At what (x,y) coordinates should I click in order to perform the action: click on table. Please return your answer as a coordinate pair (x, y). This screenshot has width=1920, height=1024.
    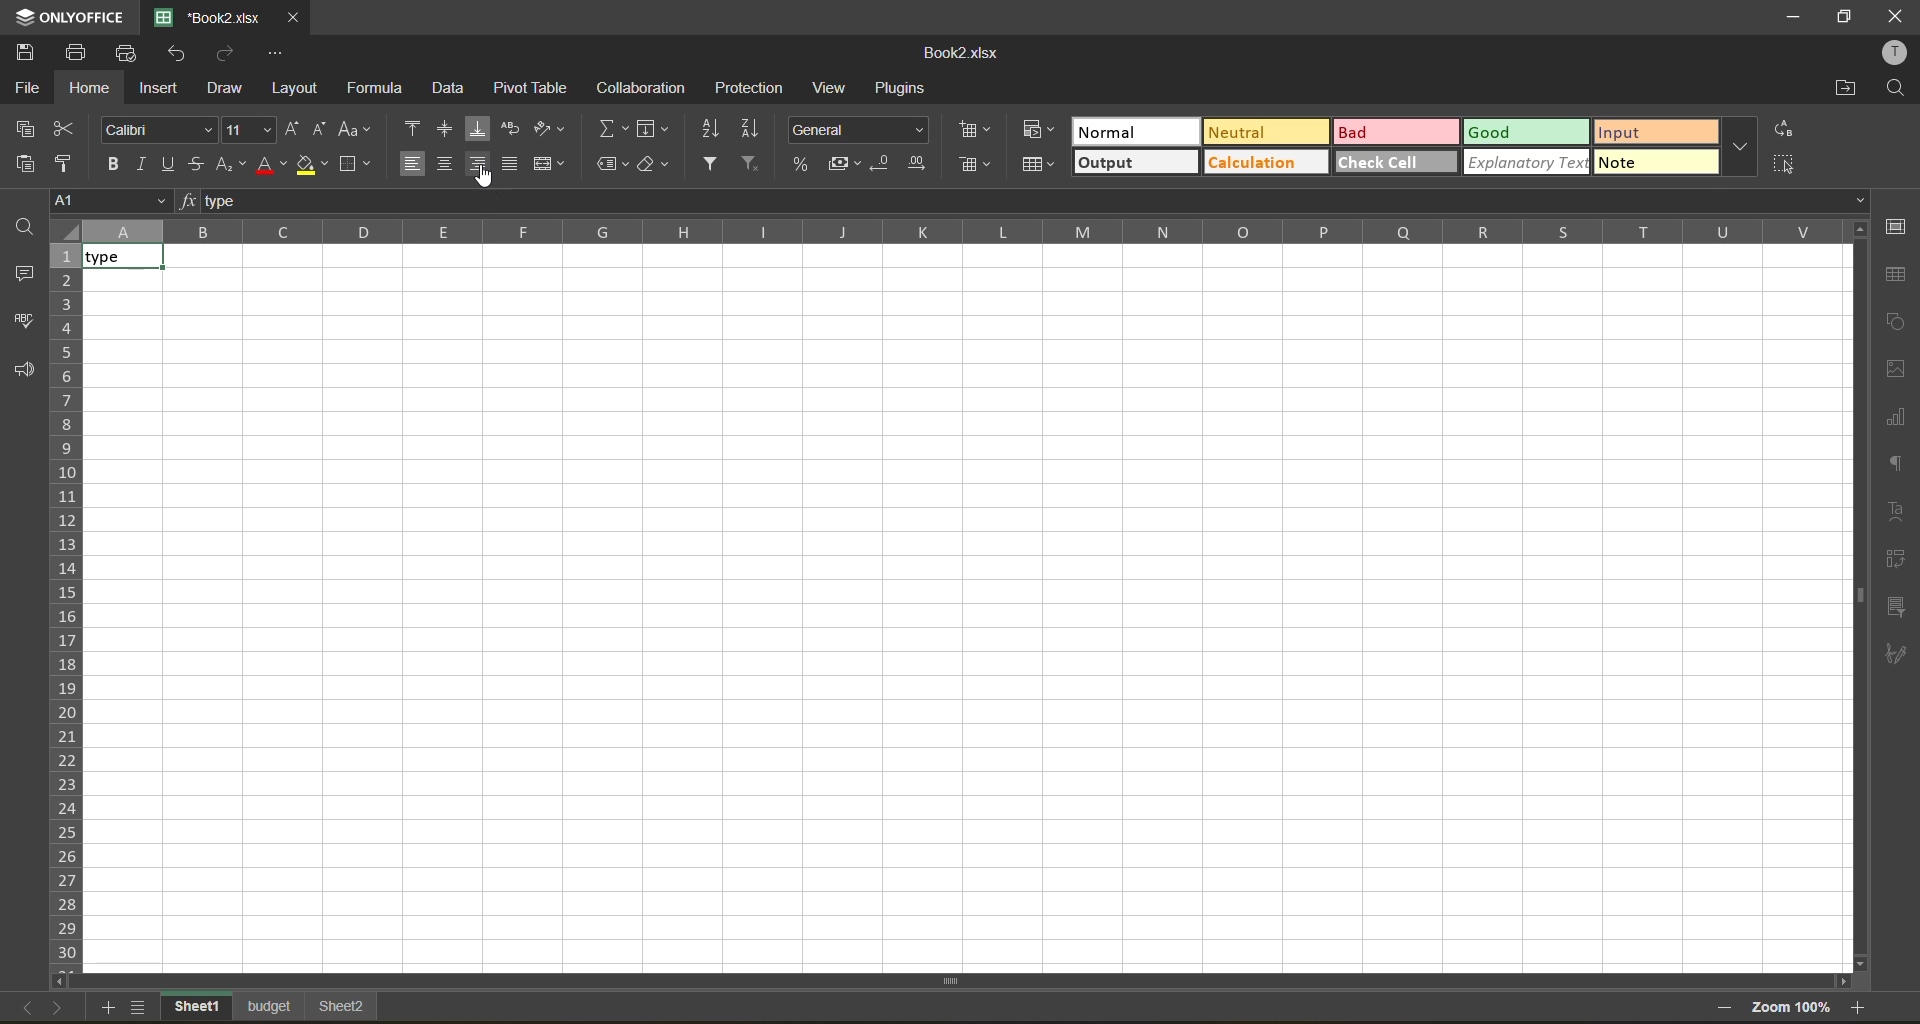
    Looking at the image, I should click on (1896, 275).